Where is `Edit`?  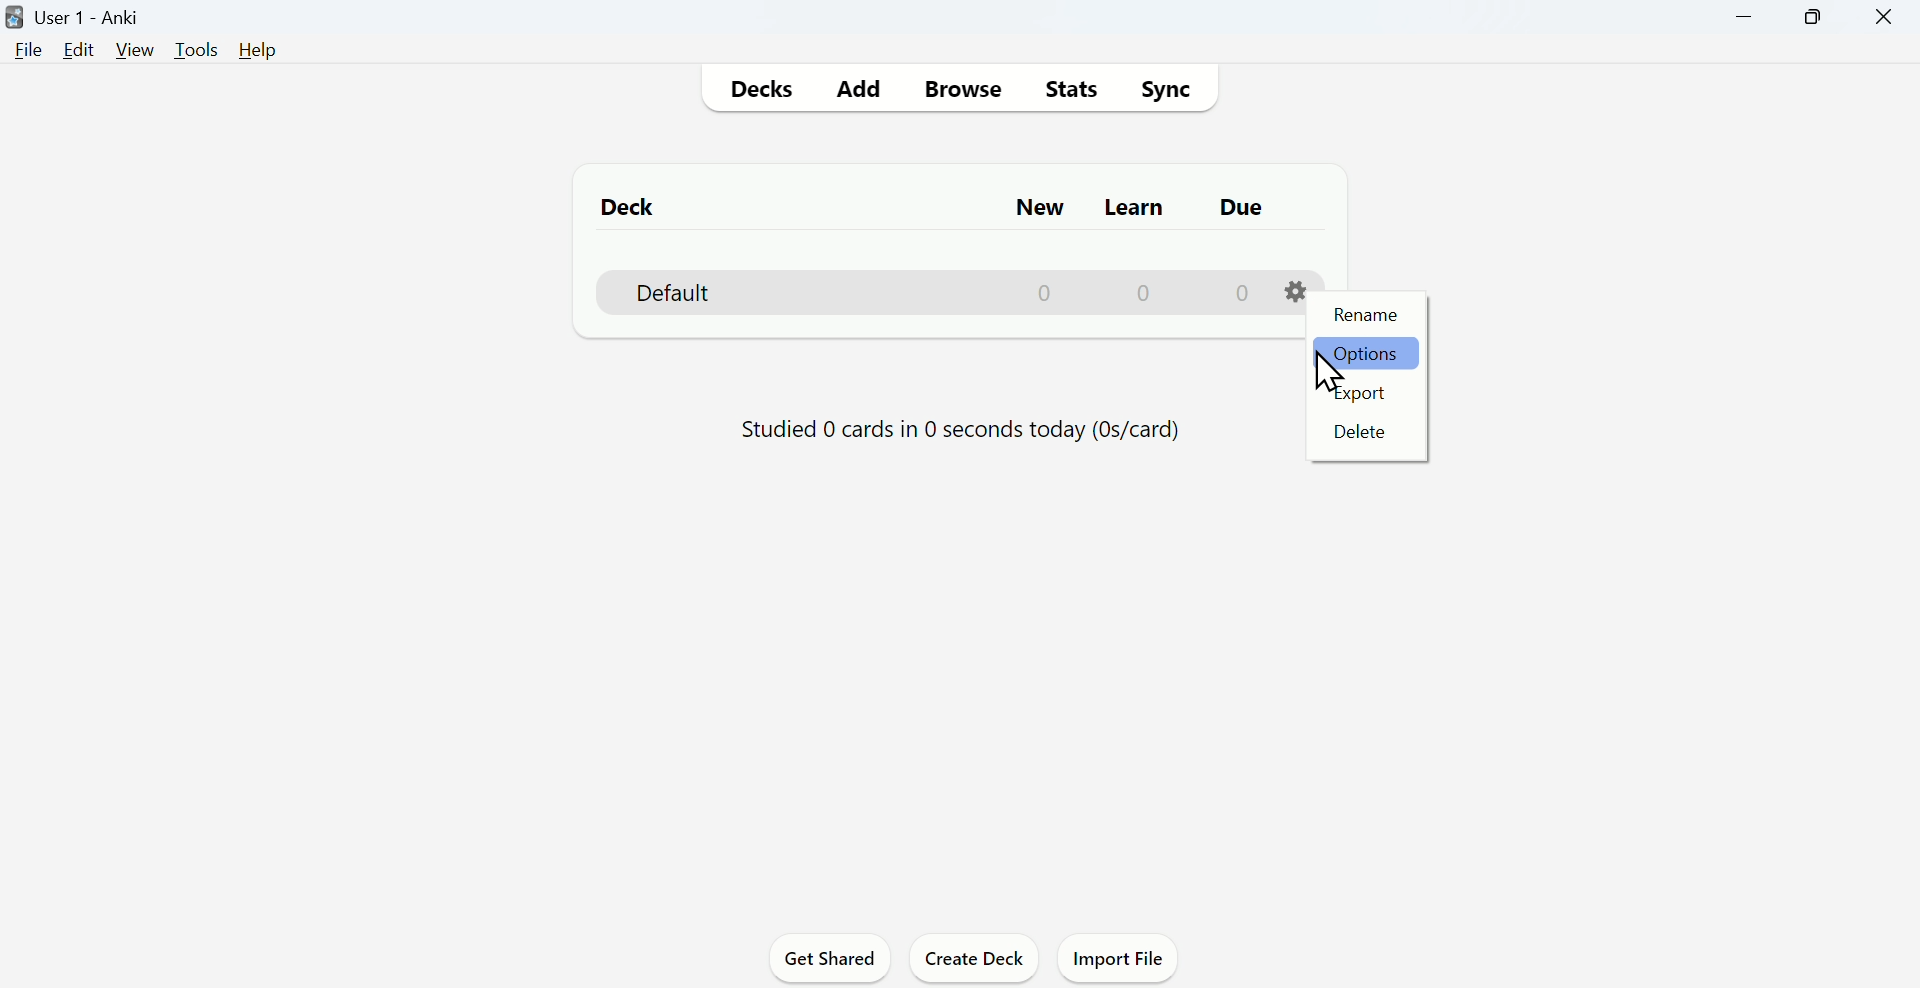
Edit is located at coordinates (77, 53).